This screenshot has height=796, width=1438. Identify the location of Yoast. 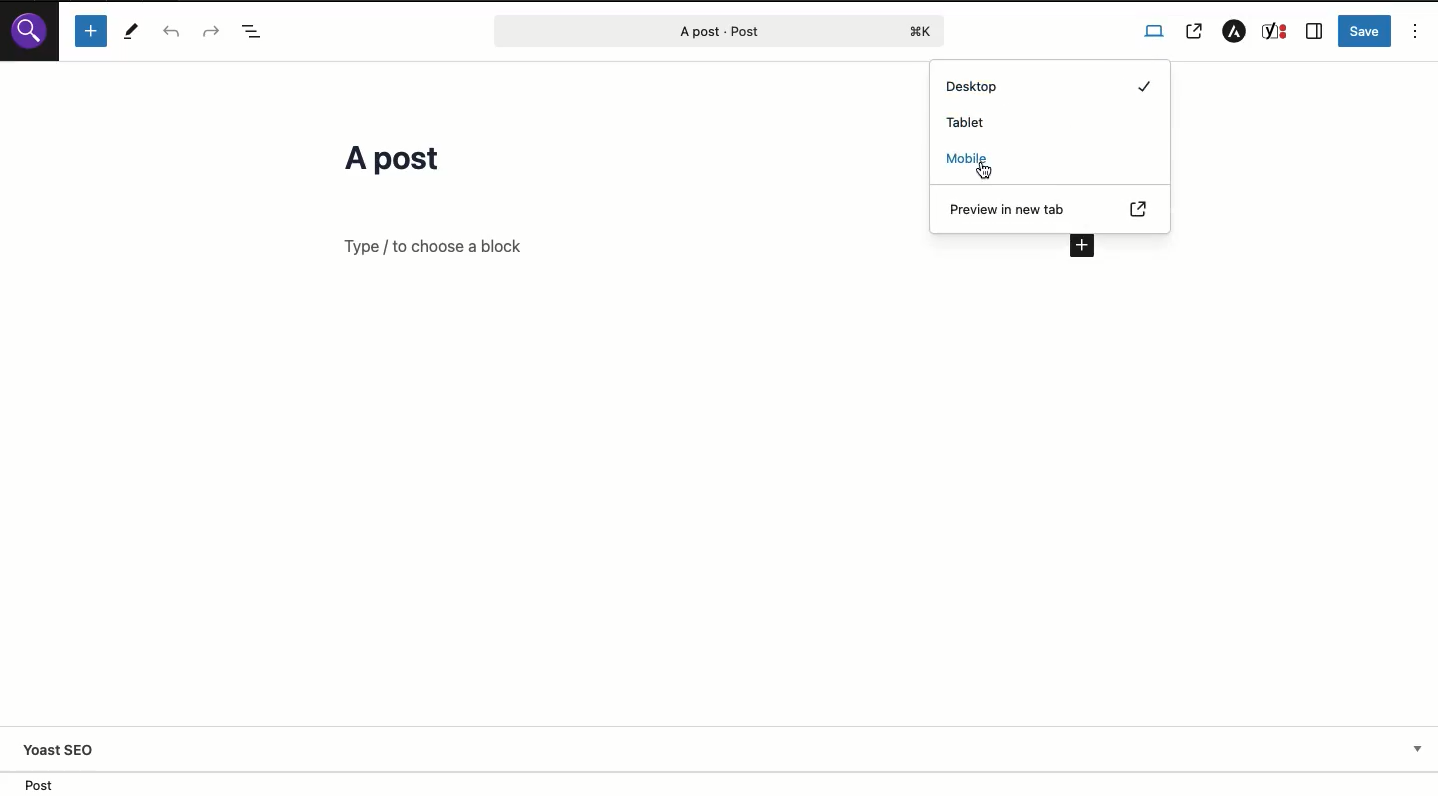
(726, 752).